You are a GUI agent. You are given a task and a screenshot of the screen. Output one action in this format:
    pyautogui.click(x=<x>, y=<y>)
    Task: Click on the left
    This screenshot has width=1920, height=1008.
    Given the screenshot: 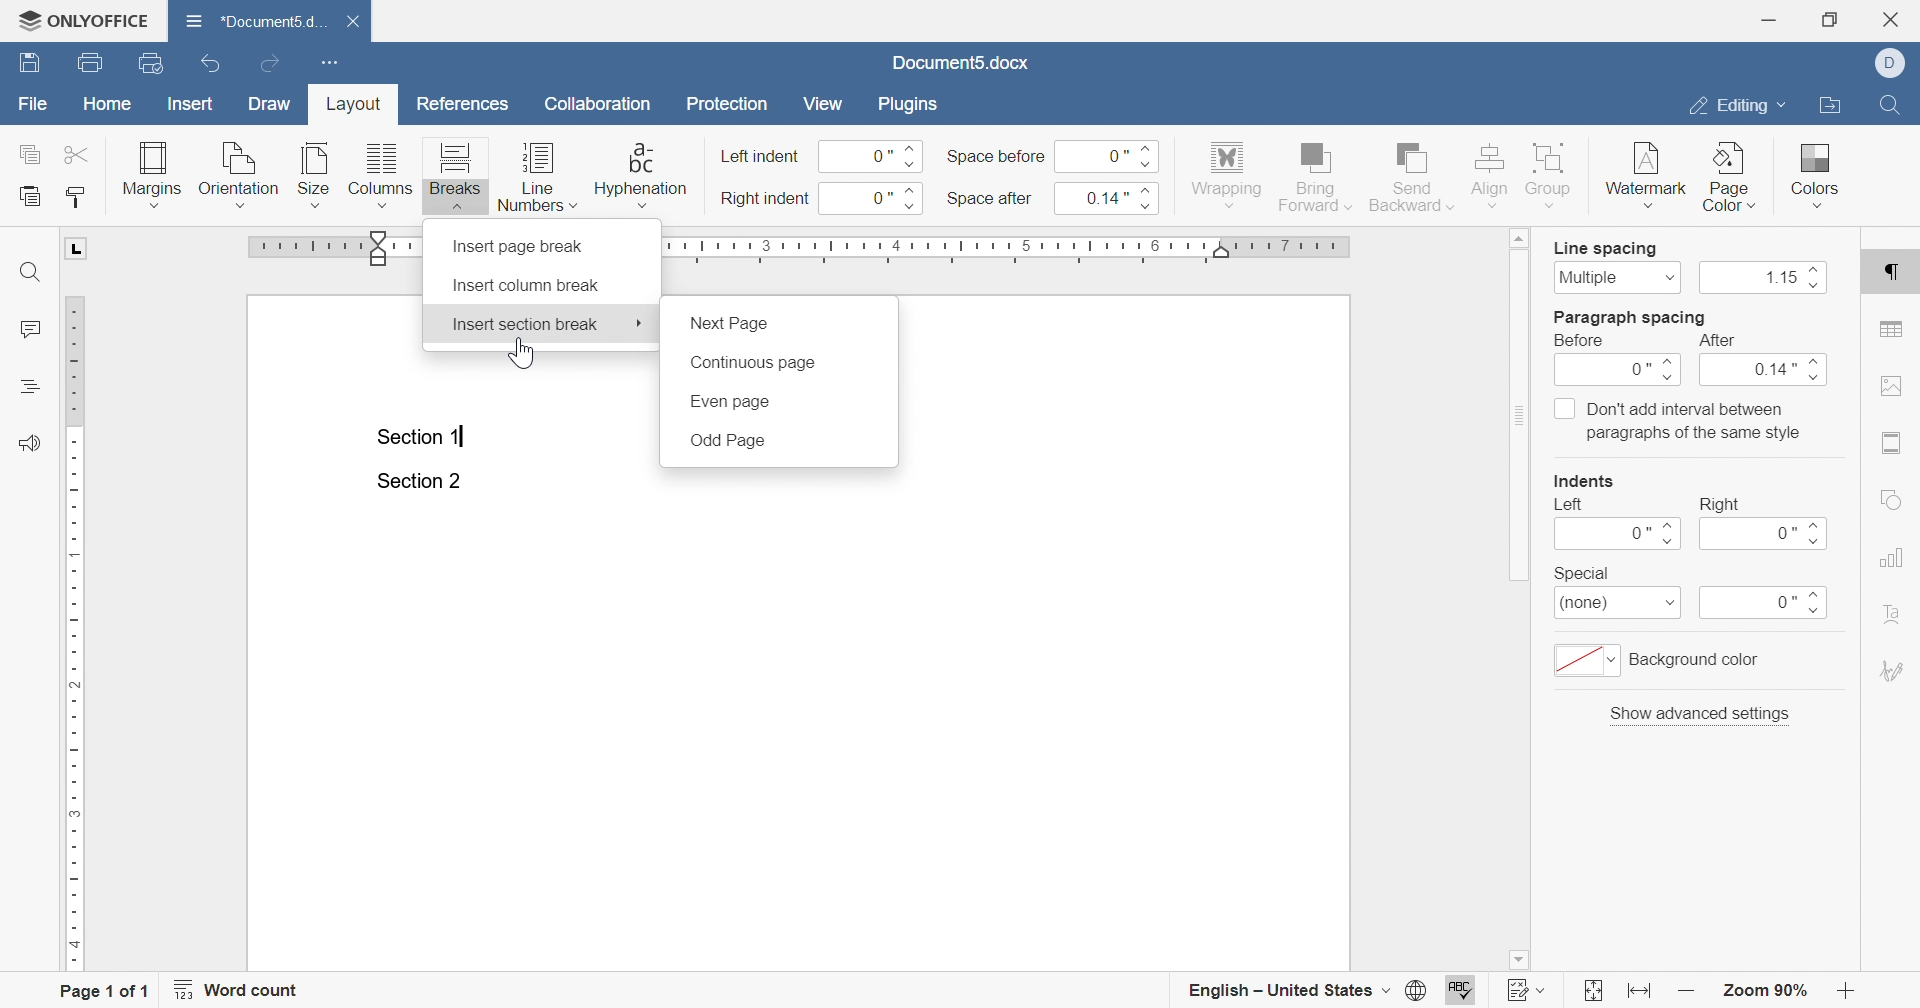 What is the action you would take?
    pyautogui.click(x=1570, y=505)
    